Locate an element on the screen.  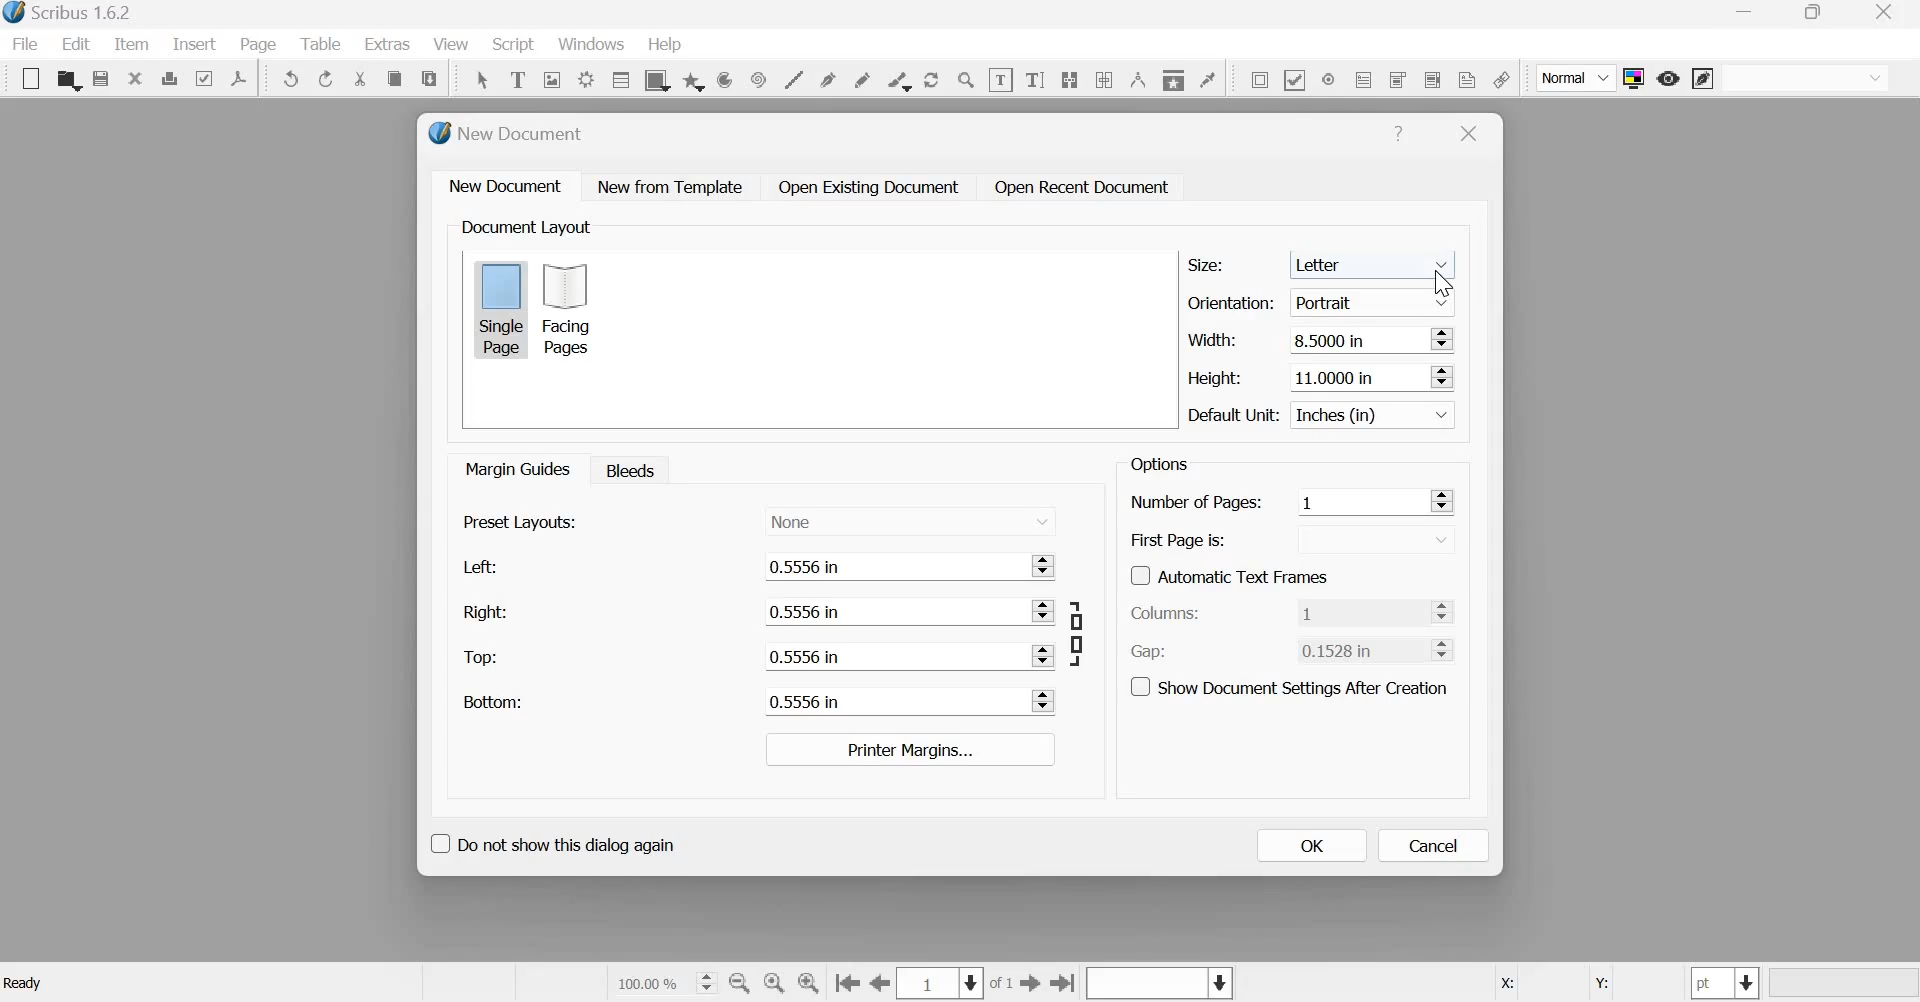
Orientation:  is located at coordinates (1231, 301).